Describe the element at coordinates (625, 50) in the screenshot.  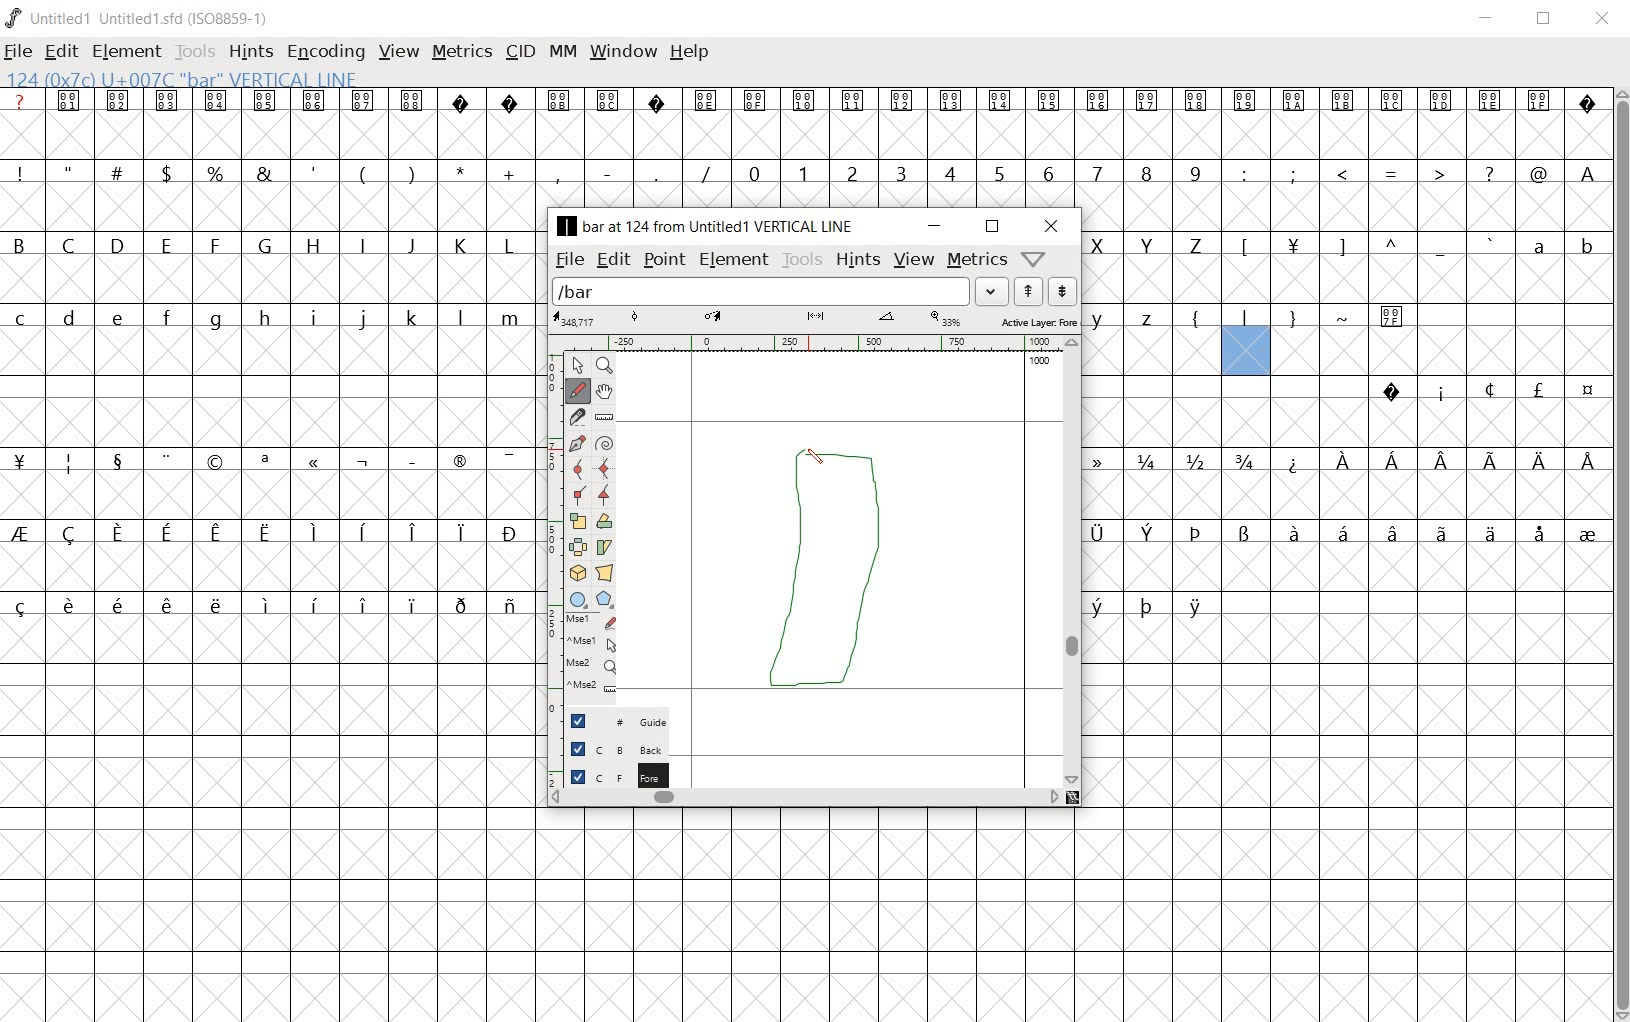
I see `window` at that location.